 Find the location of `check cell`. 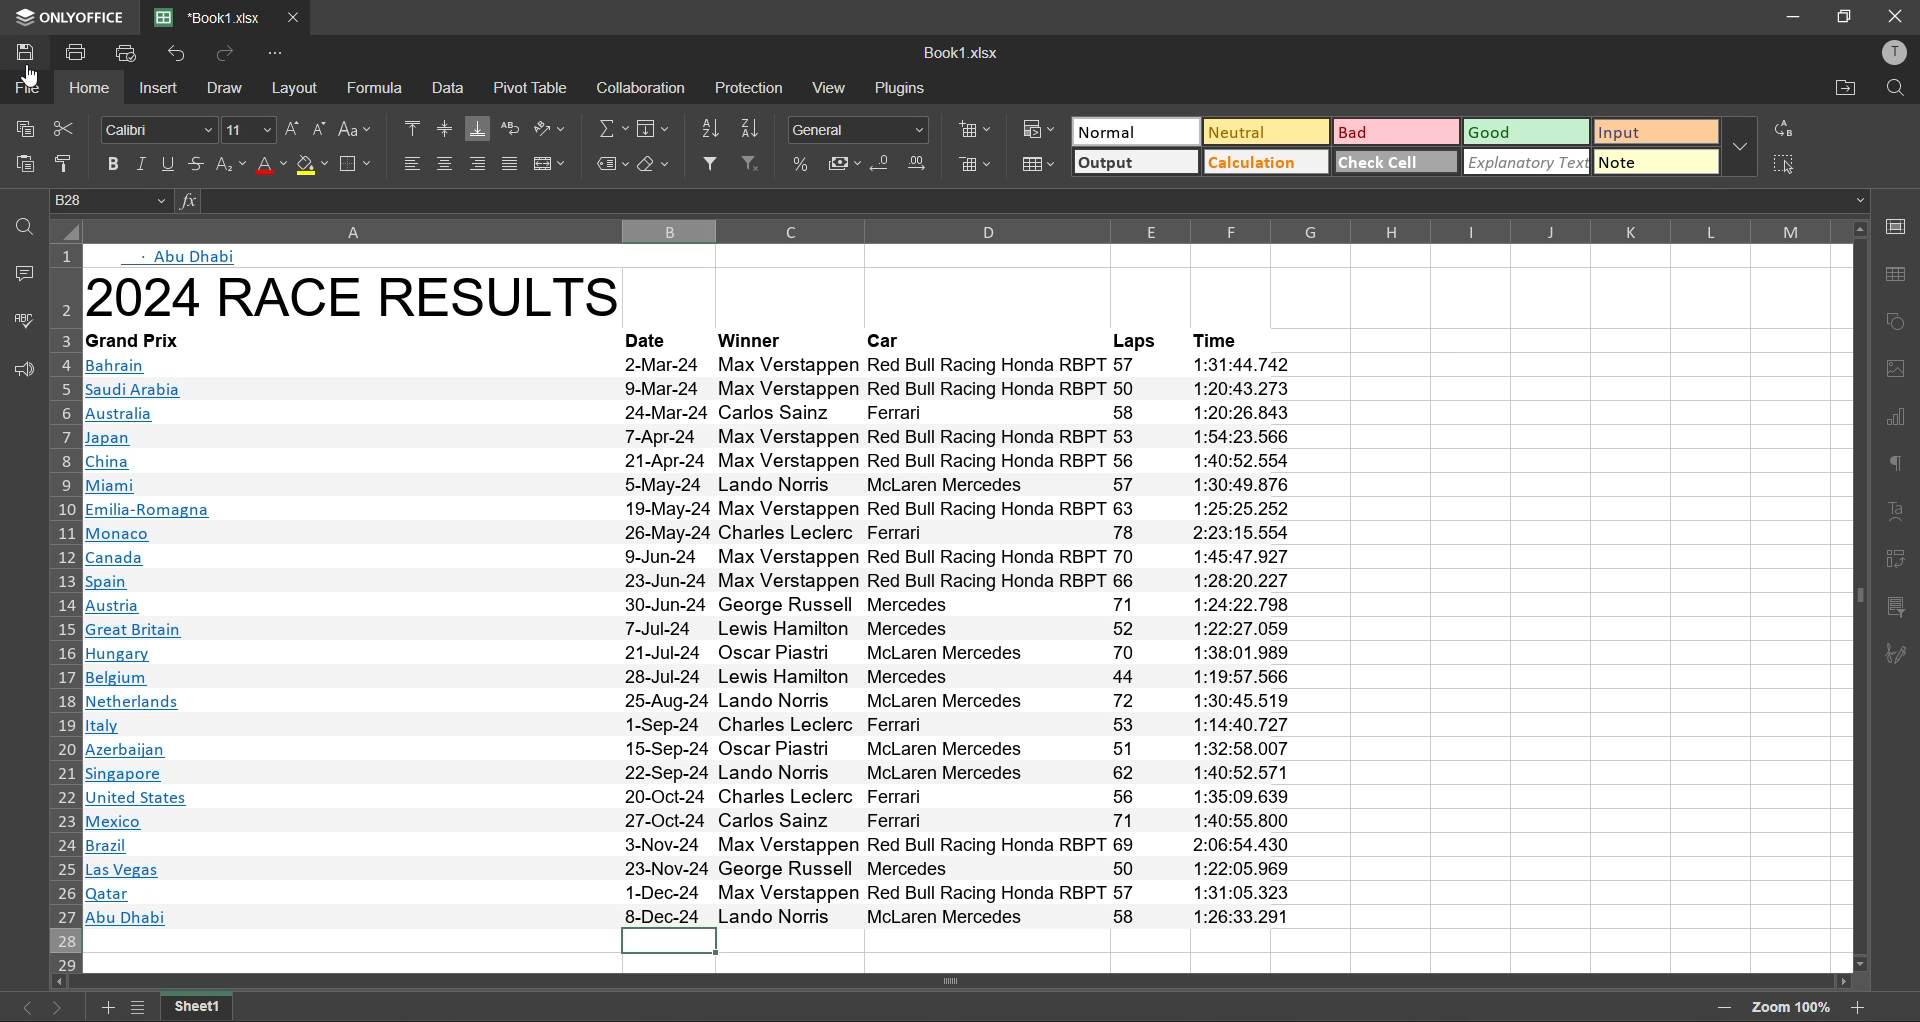

check cell is located at coordinates (1398, 161).